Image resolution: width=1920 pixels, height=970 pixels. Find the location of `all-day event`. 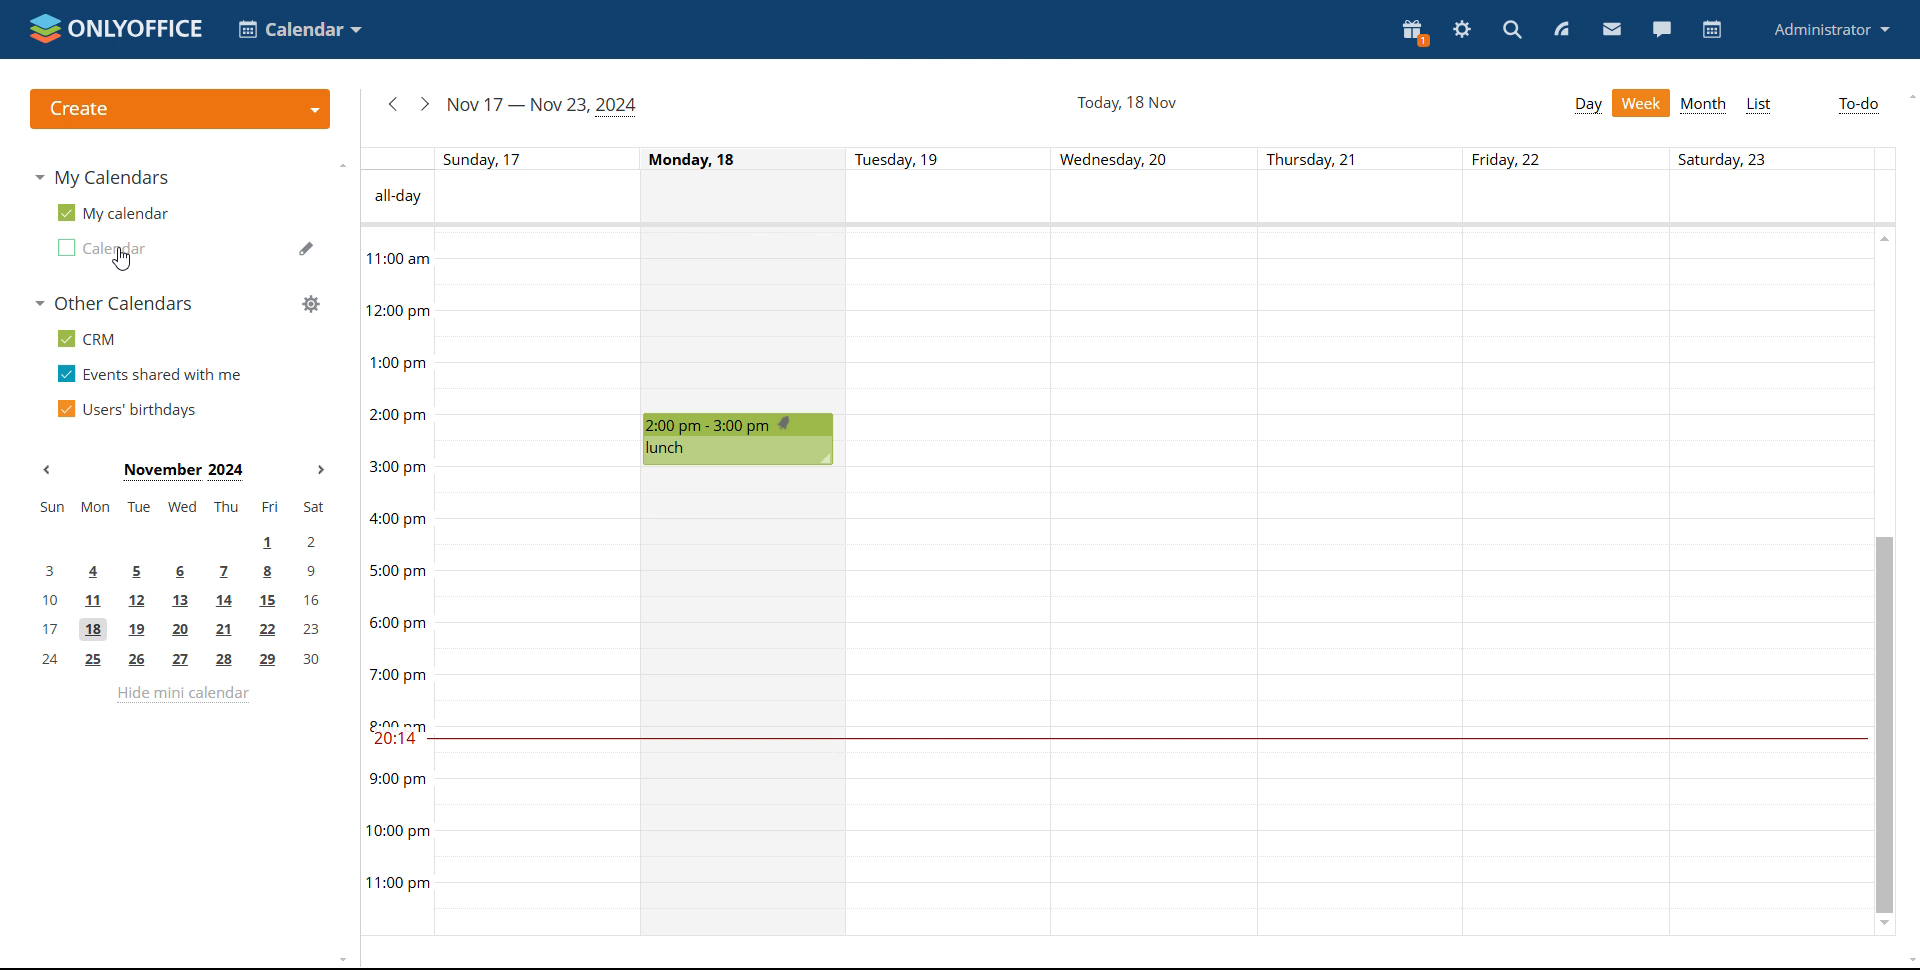

all-day event is located at coordinates (1164, 199).